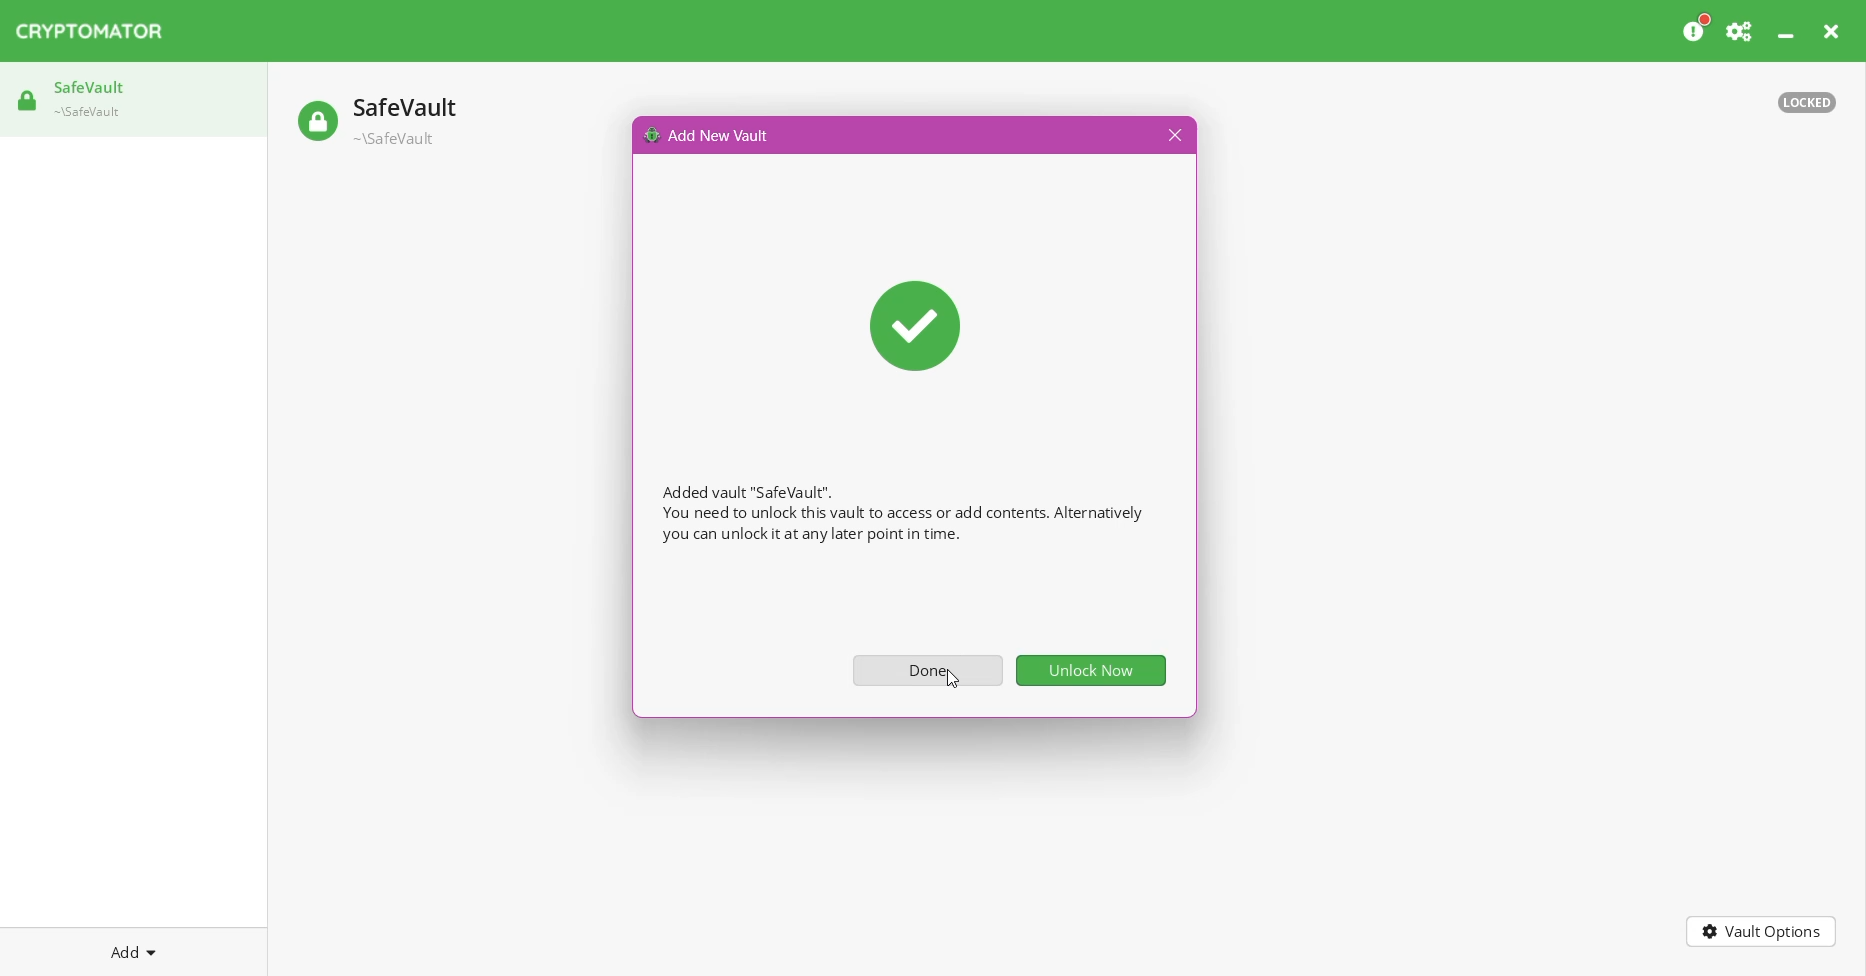  I want to click on Vault Options, so click(1762, 932).